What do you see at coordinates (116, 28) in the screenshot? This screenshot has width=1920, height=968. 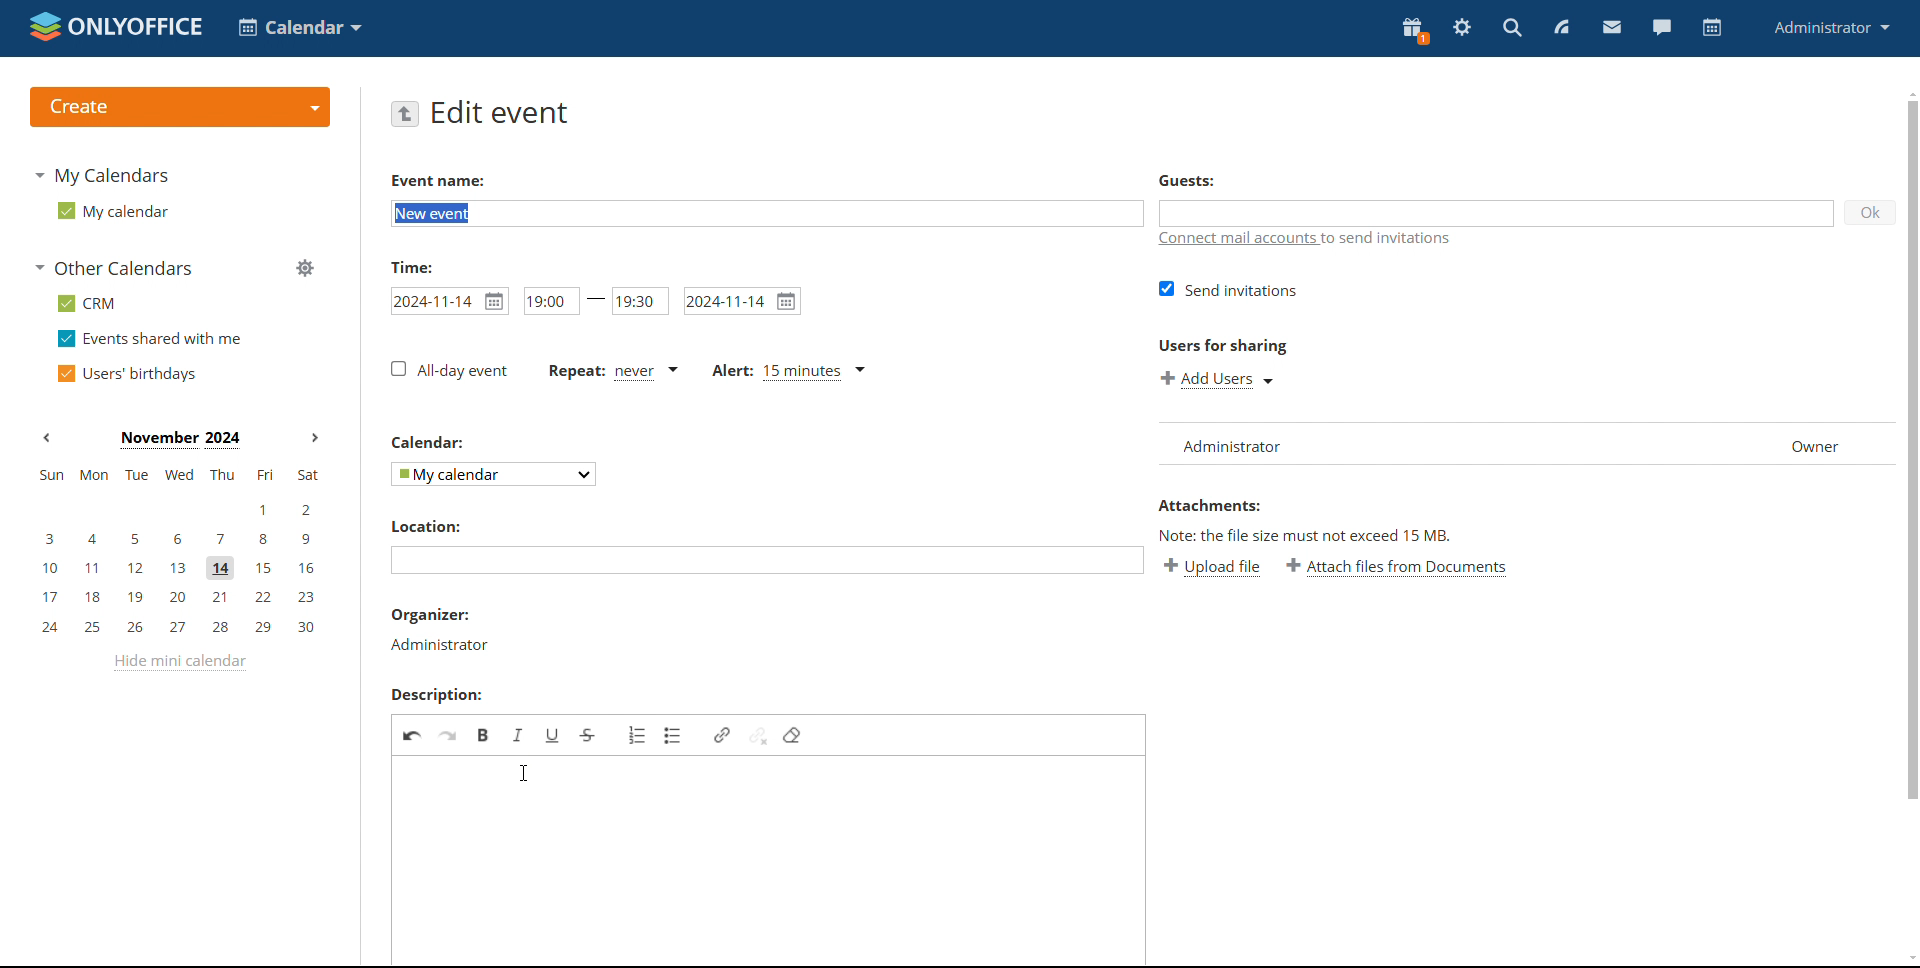 I see `logo` at bounding box center [116, 28].